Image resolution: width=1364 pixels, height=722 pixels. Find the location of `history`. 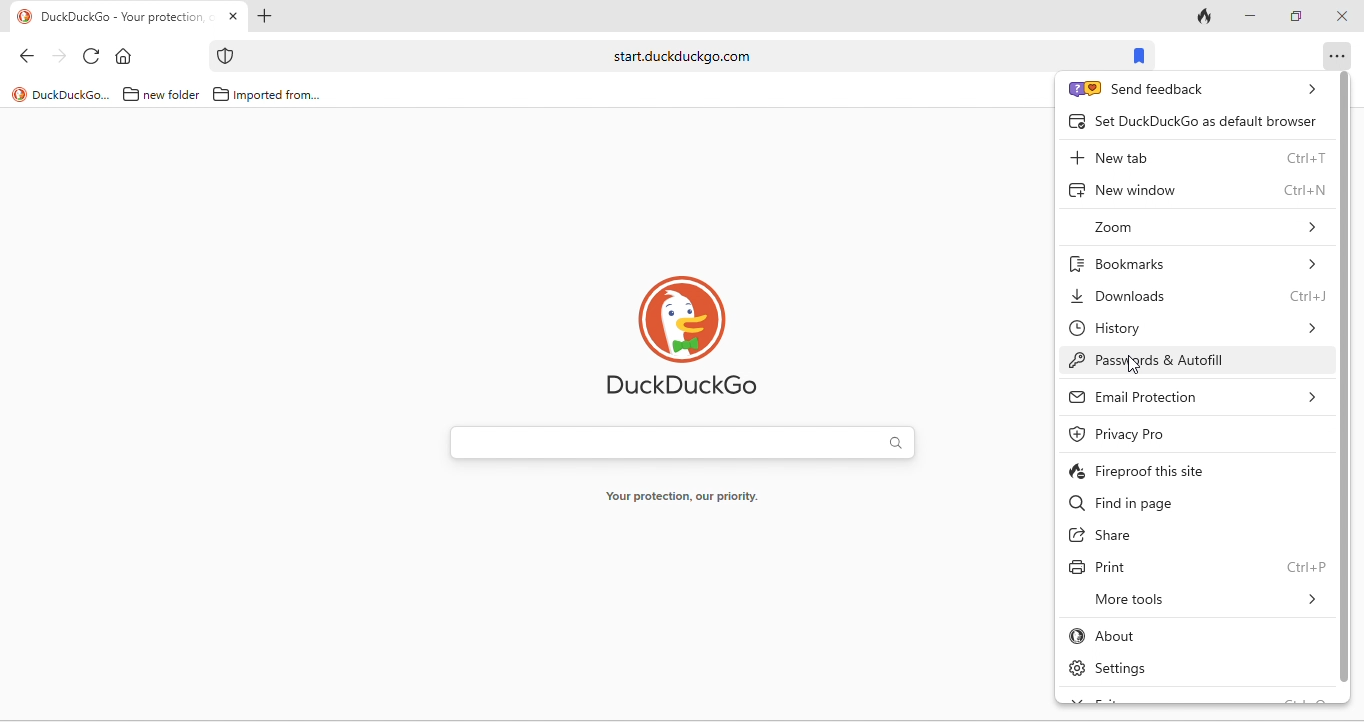

history is located at coordinates (1196, 332).